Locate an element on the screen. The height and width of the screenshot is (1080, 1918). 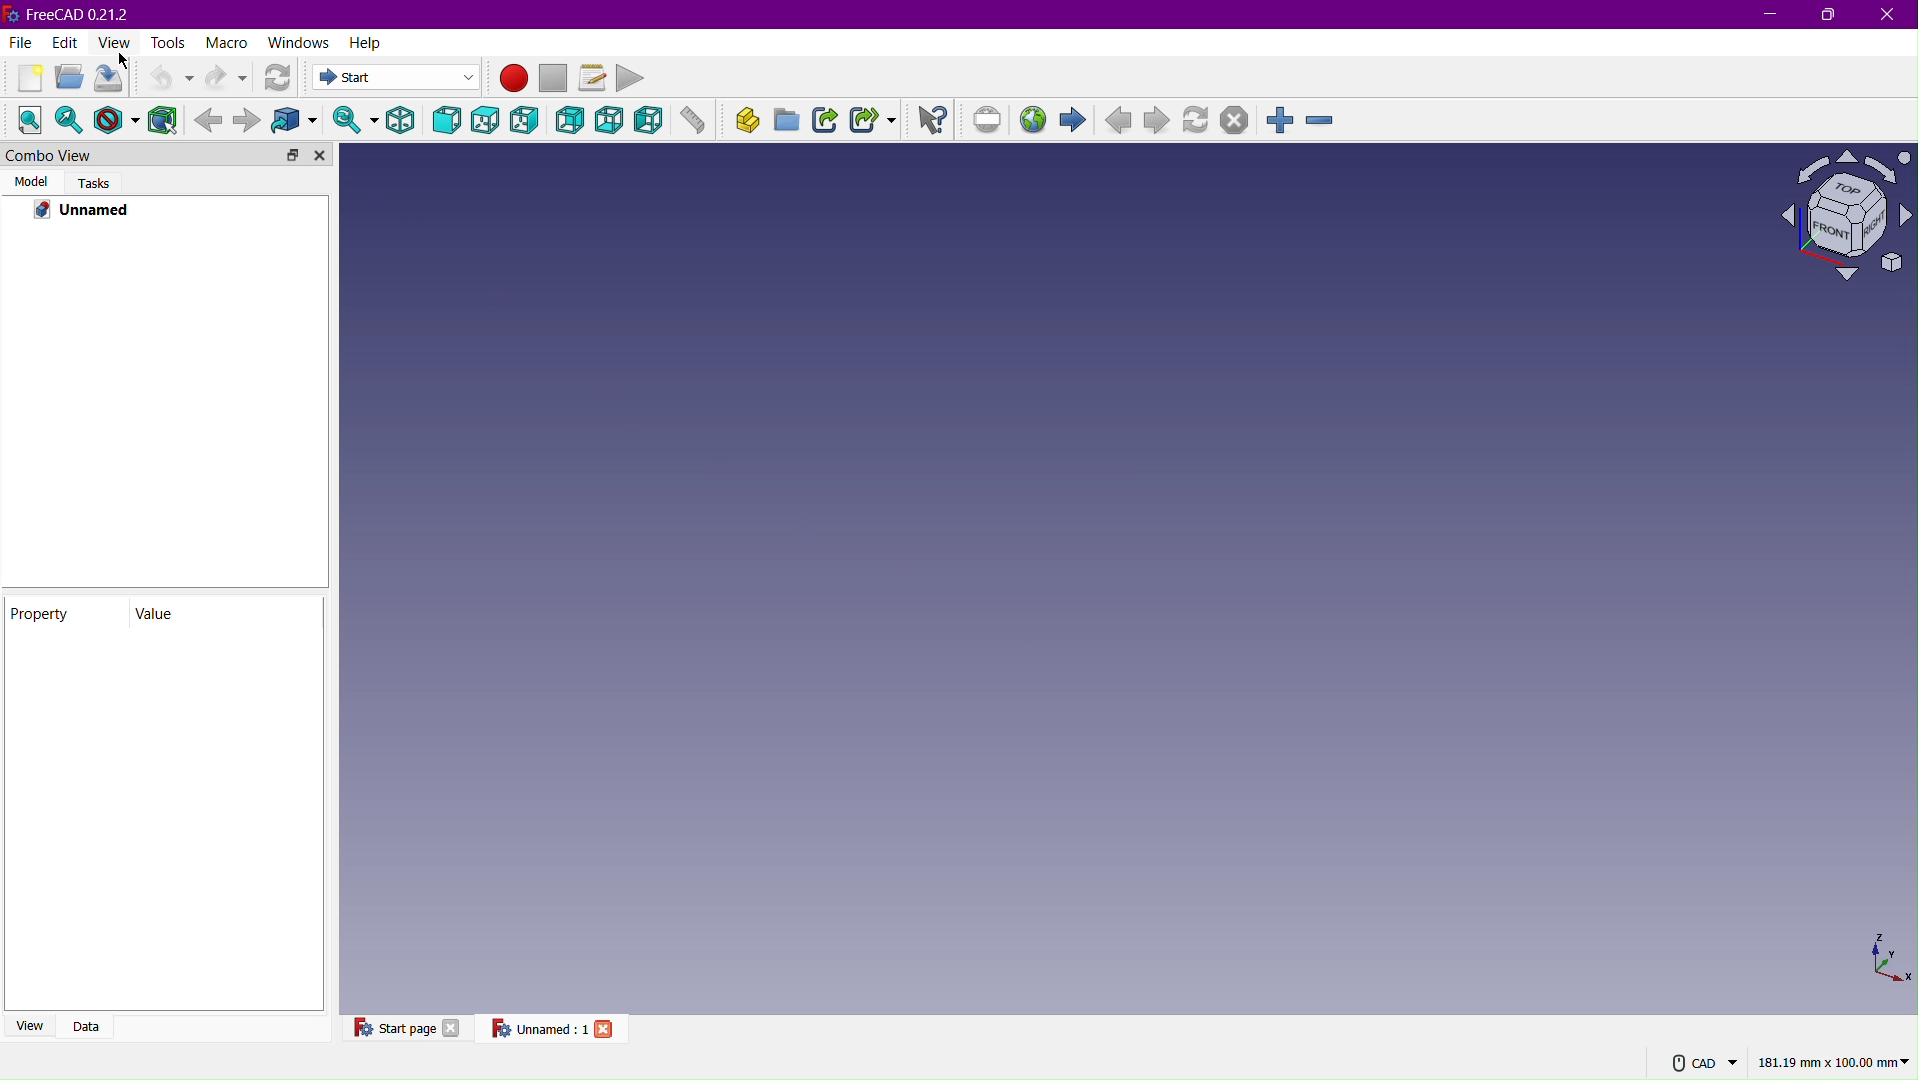
Right is located at coordinates (525, 120).